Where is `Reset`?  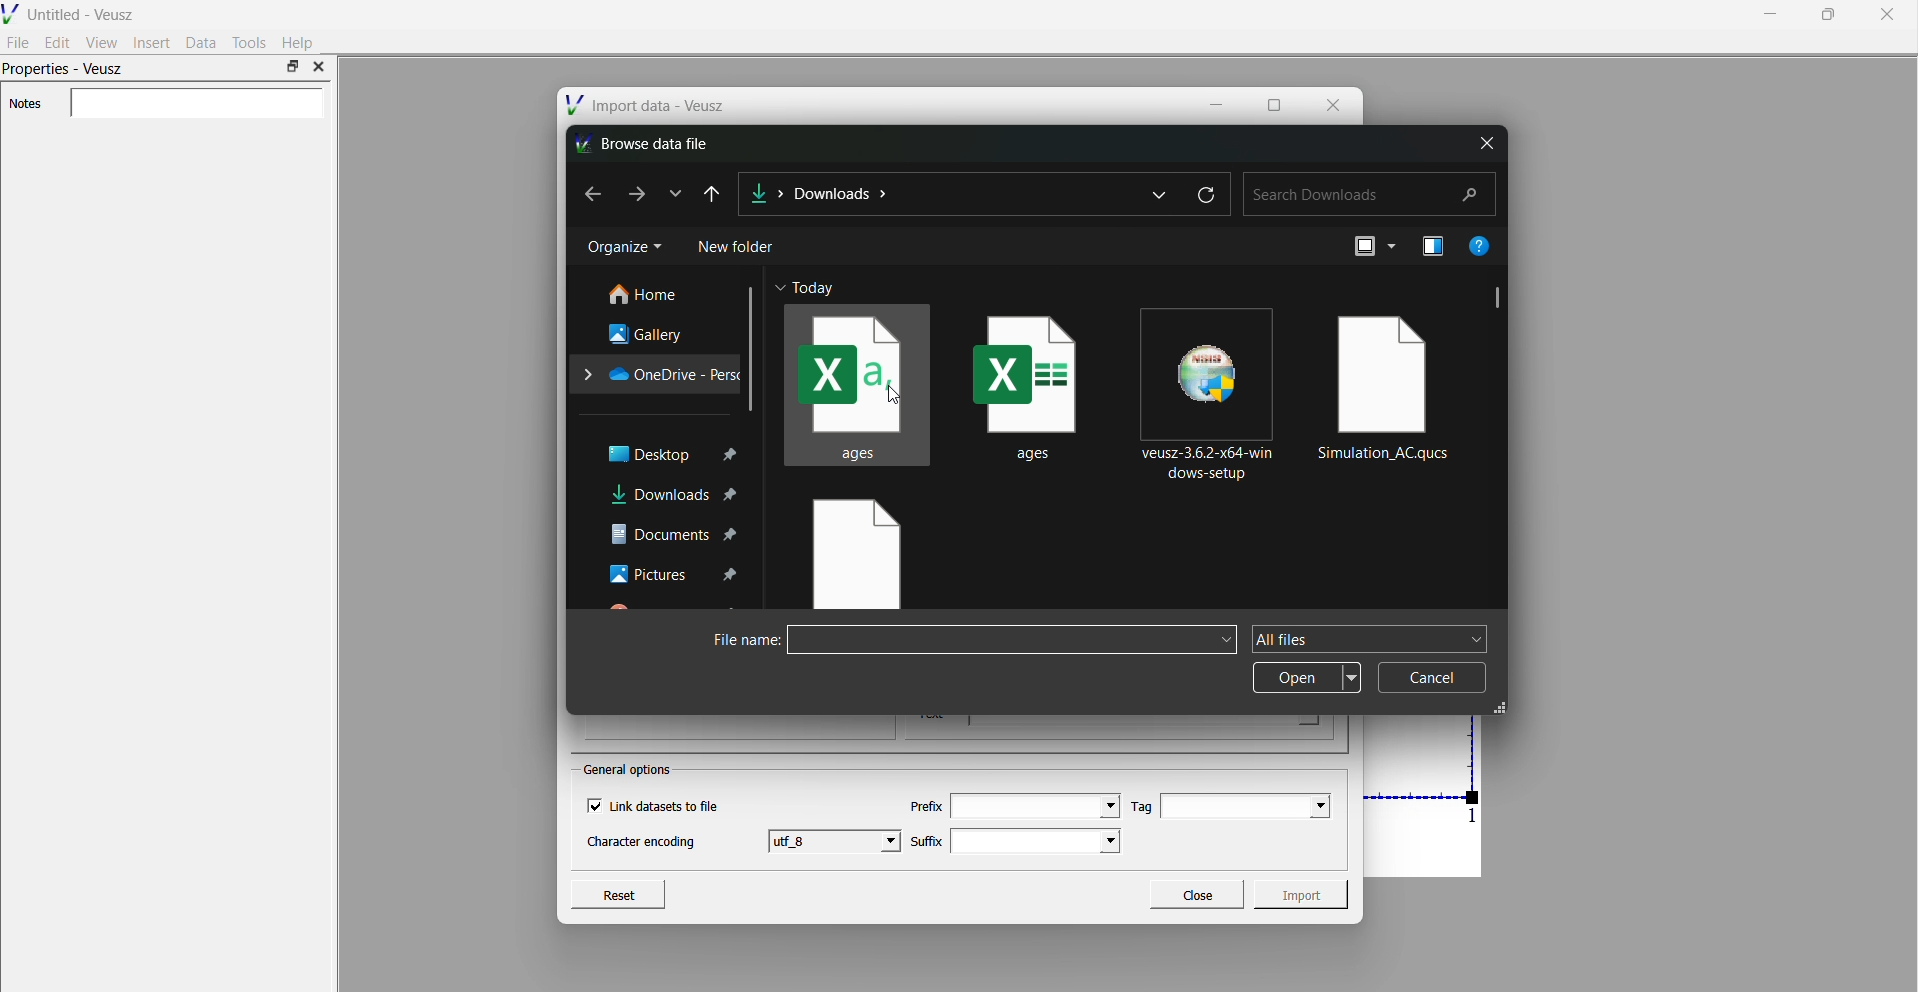 Reset is located at coordinates (618, 892).